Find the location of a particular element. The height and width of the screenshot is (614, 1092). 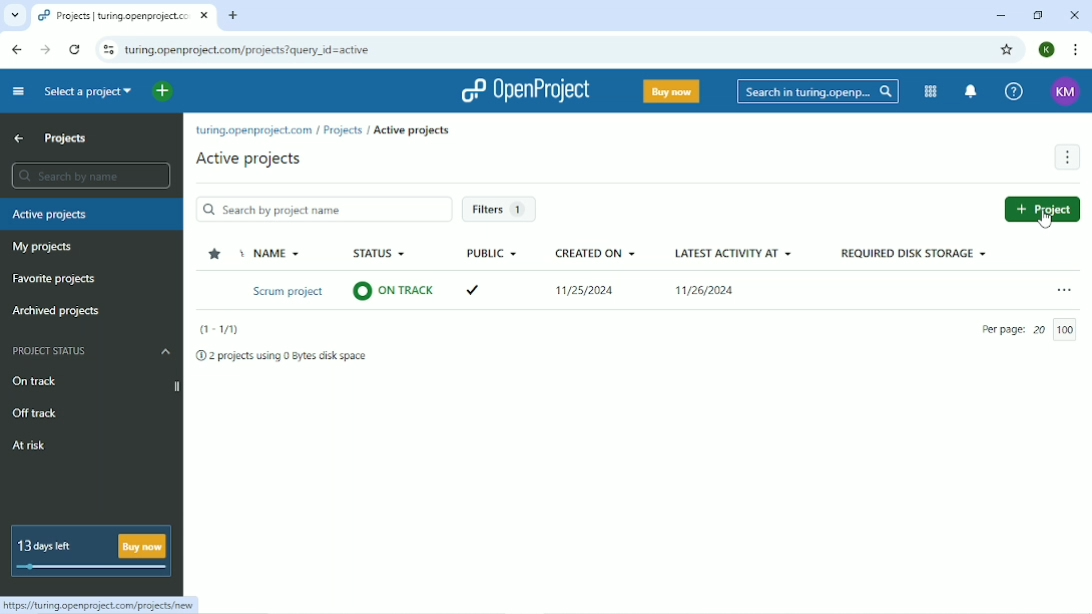

To notification center is located at coordinates (972, 91).